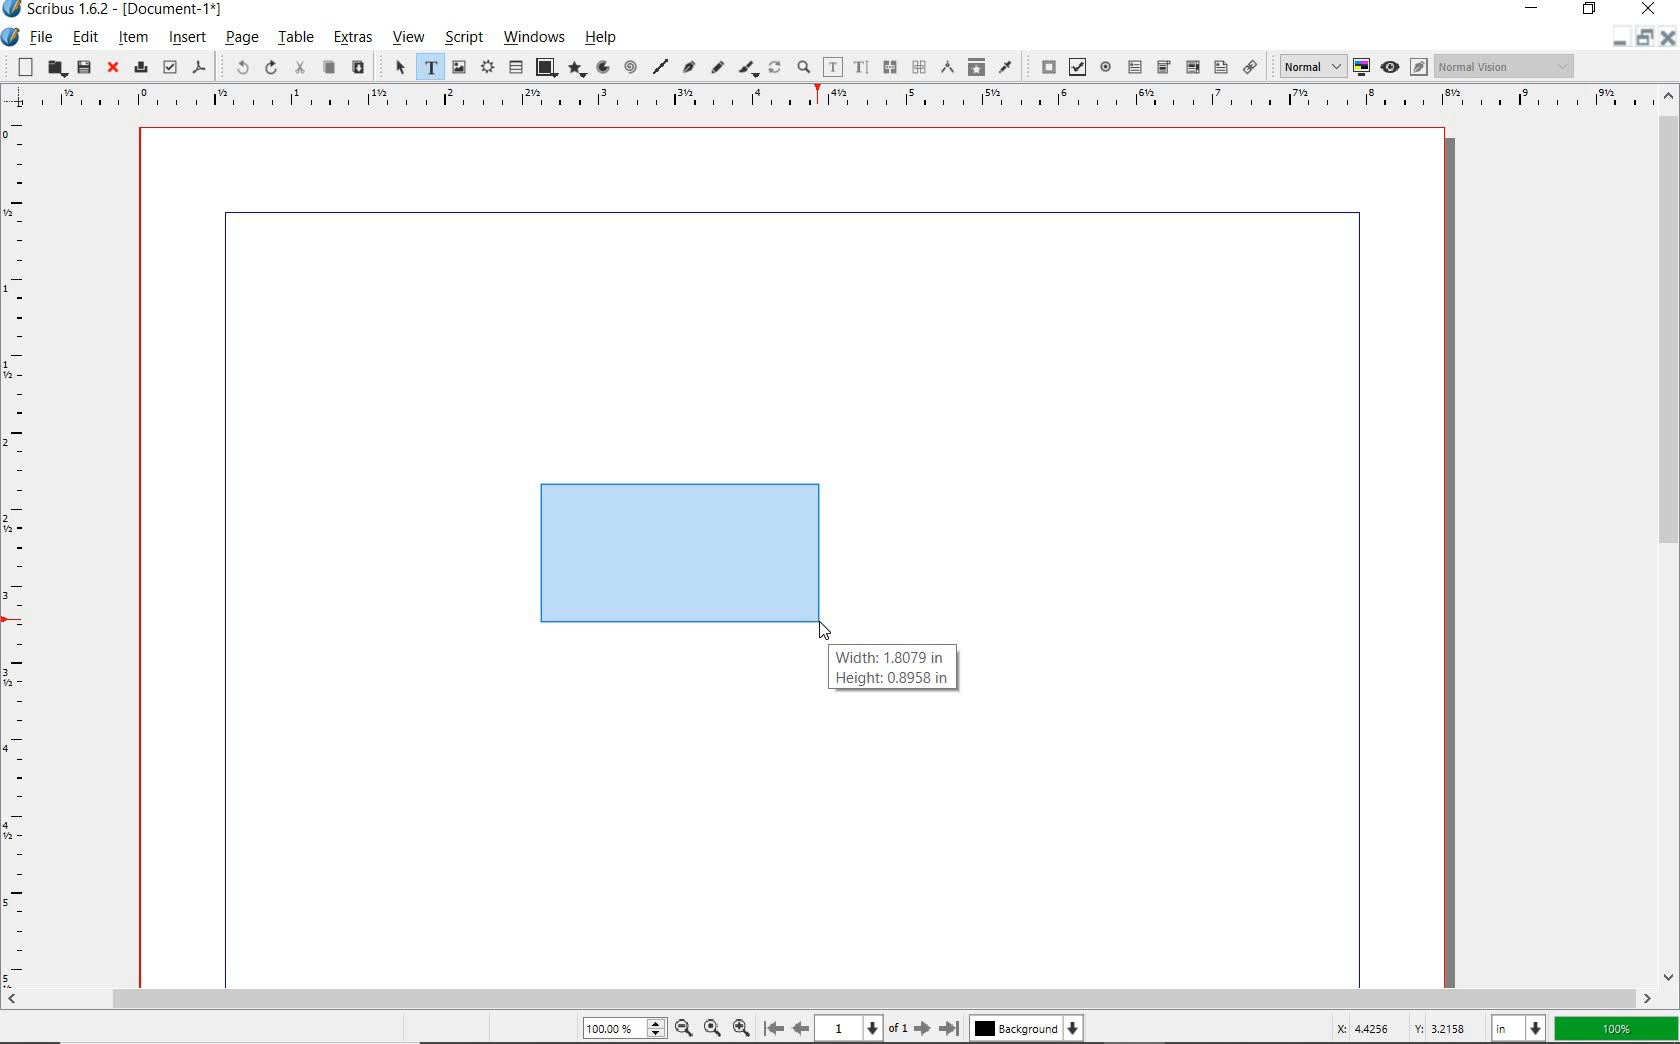 Image resolution: width=1680 pixels, height=1044 pixels. What do you see at coordinates (1667, 38) in the screenshot?
I see `Close` at bounding box center [1667, 38].